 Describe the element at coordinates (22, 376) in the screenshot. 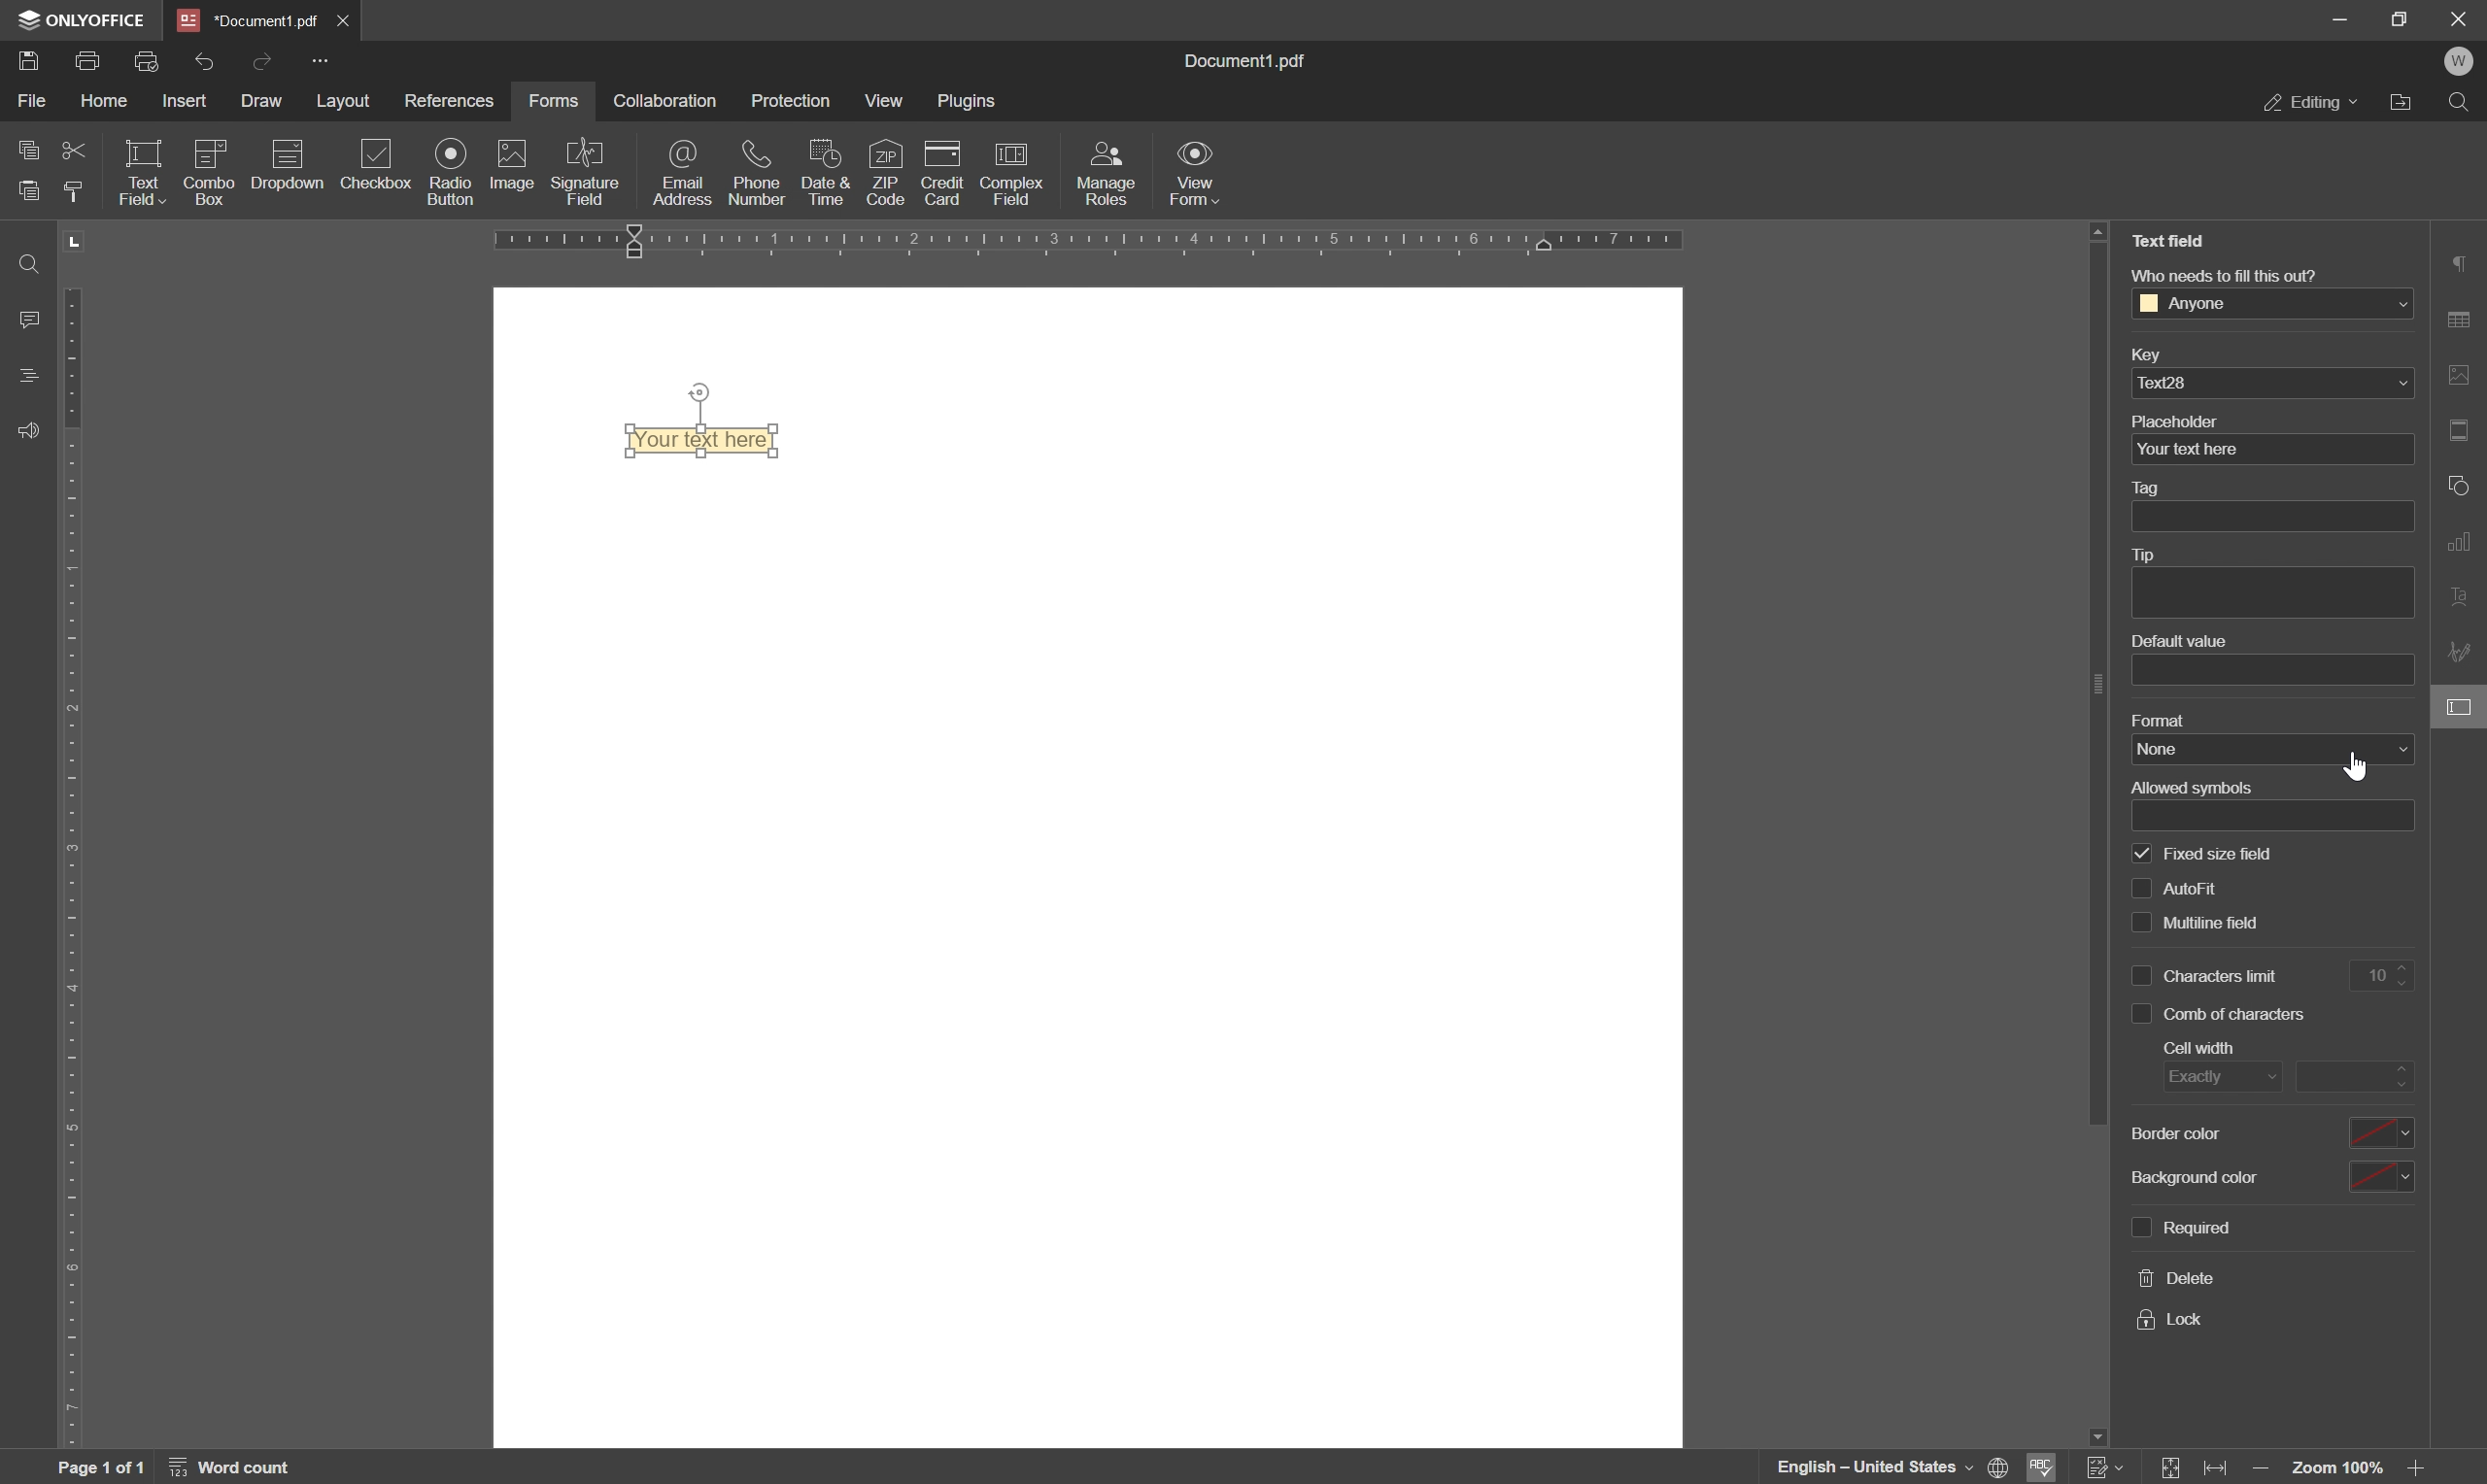

I see `headings` at that location.